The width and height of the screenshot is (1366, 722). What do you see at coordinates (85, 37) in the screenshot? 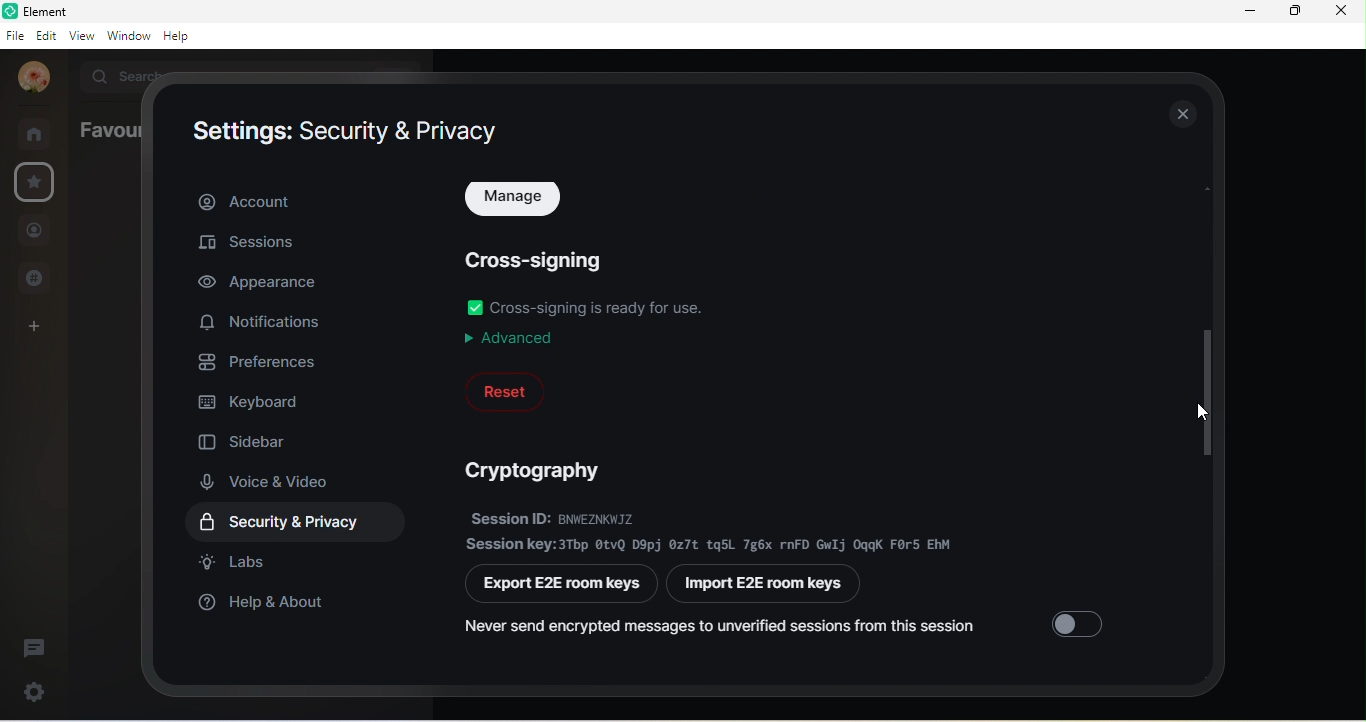
I see `view` at bounding box center [85, 37].